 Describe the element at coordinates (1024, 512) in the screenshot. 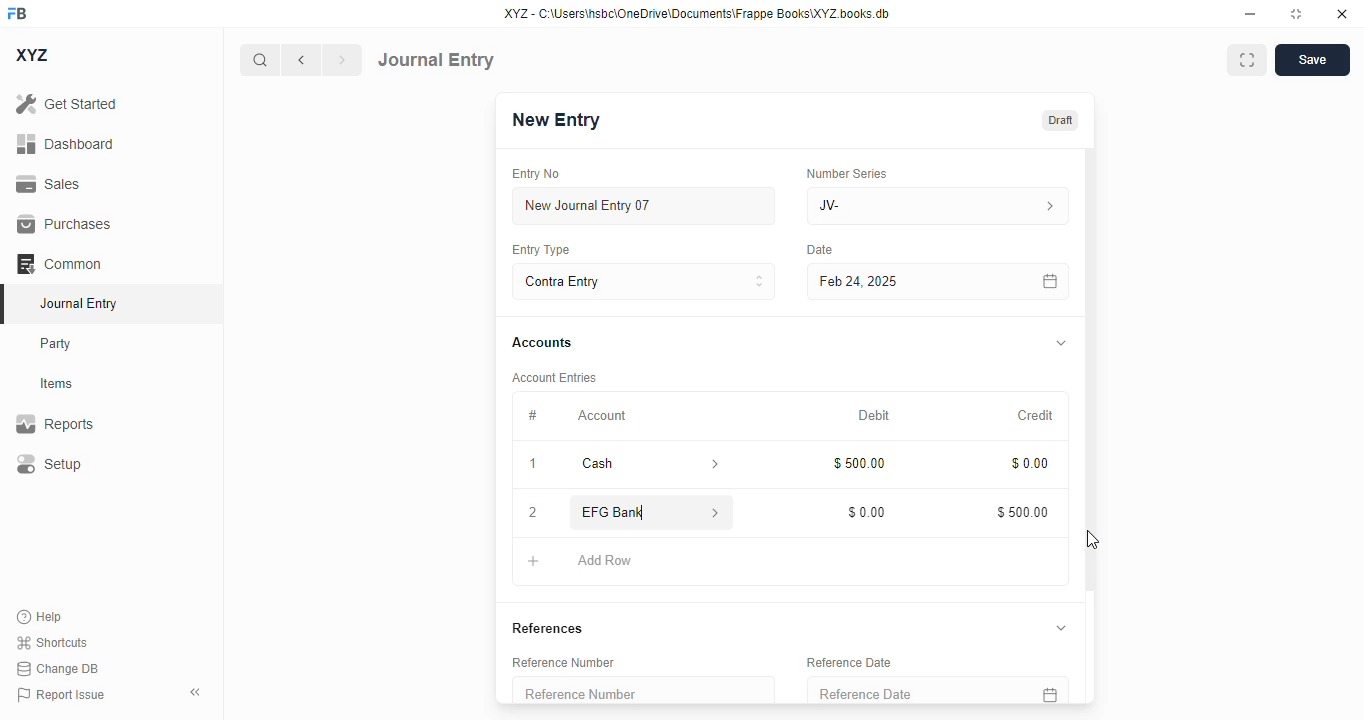

I see `$500.00` at that location.